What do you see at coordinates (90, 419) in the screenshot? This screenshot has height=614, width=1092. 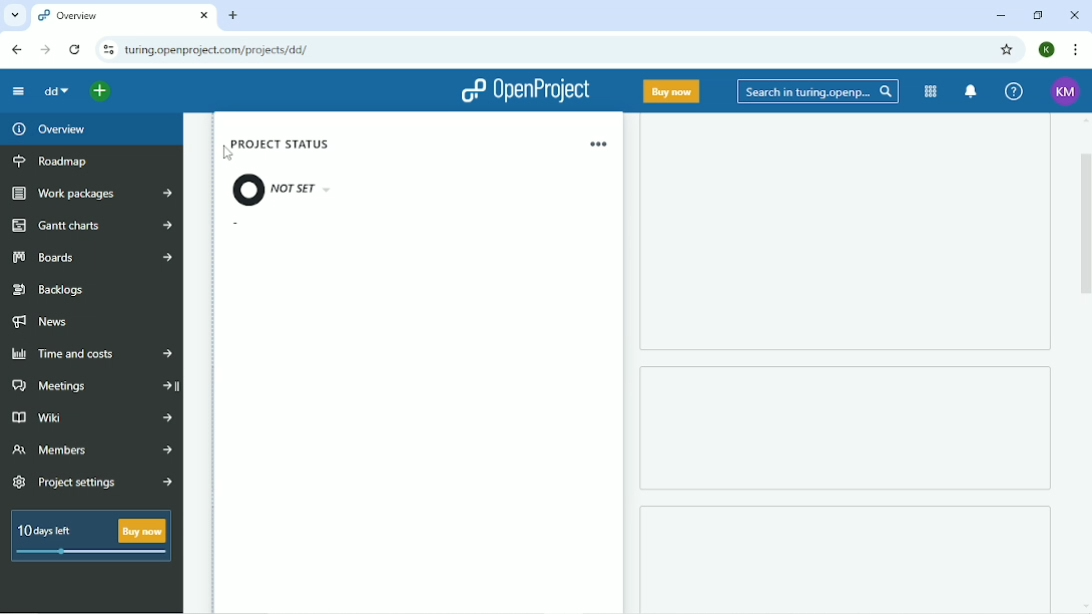 I see `Wiki` at bounding box center [90, 419].